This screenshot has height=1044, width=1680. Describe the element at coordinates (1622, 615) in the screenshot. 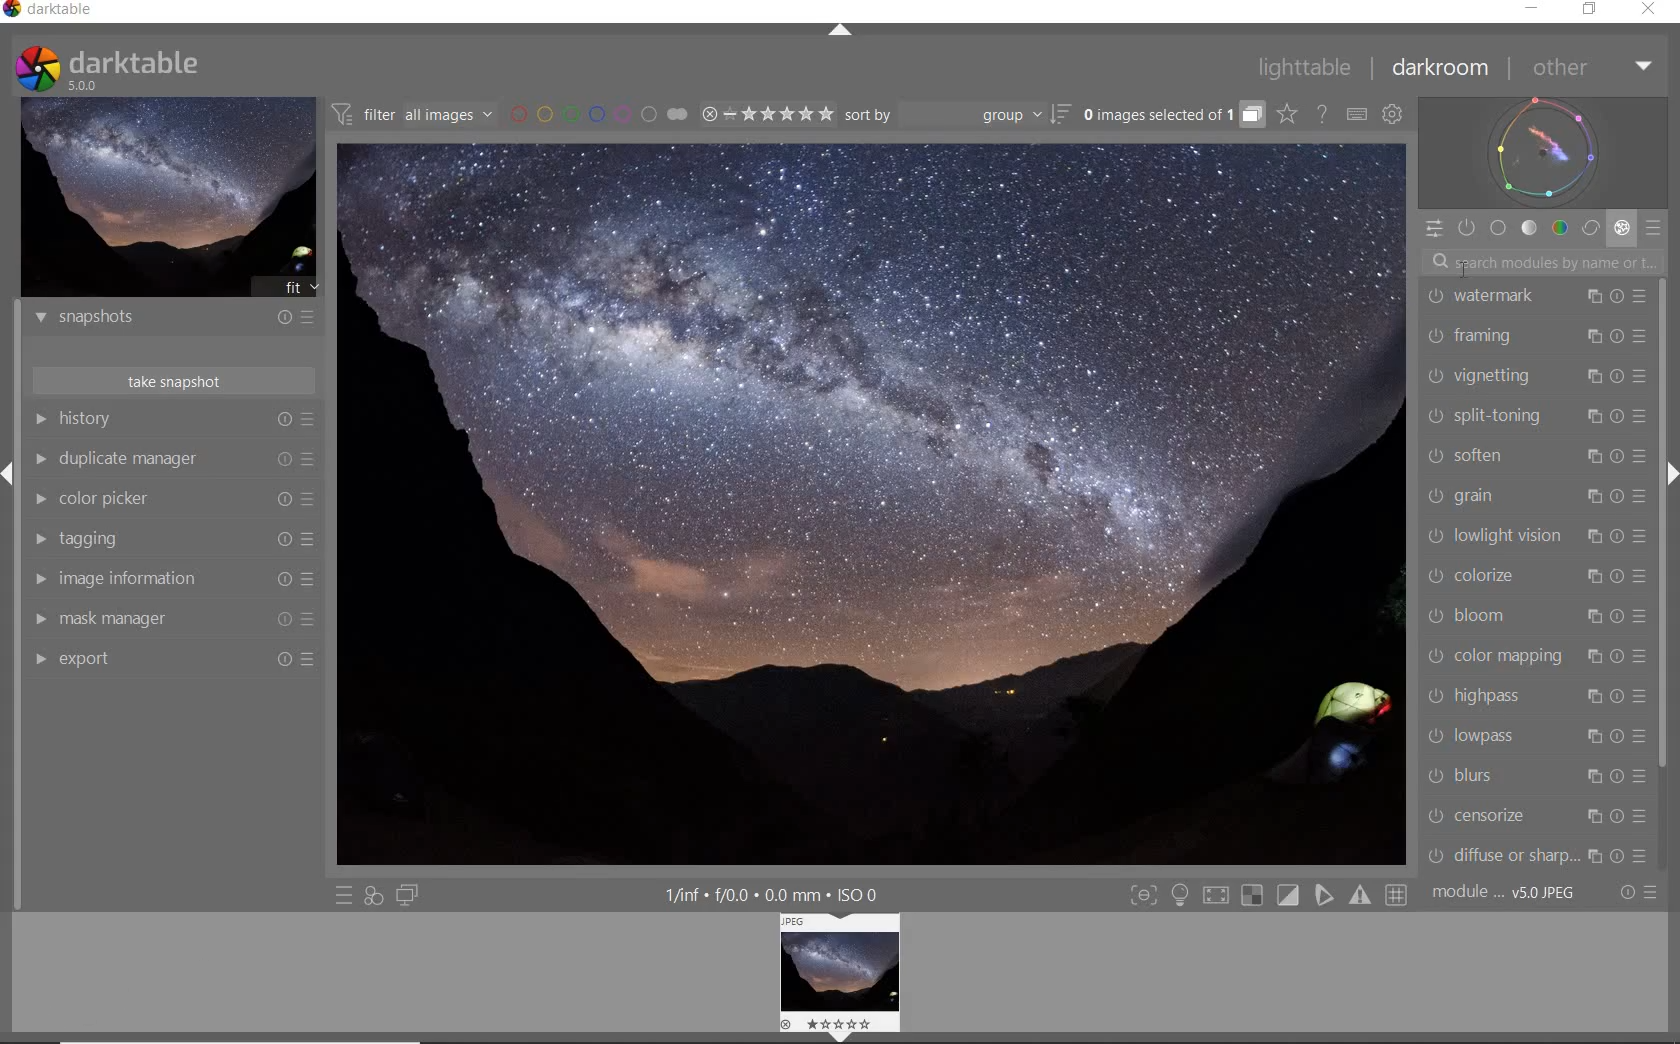

I see `reset parameters` at that location.